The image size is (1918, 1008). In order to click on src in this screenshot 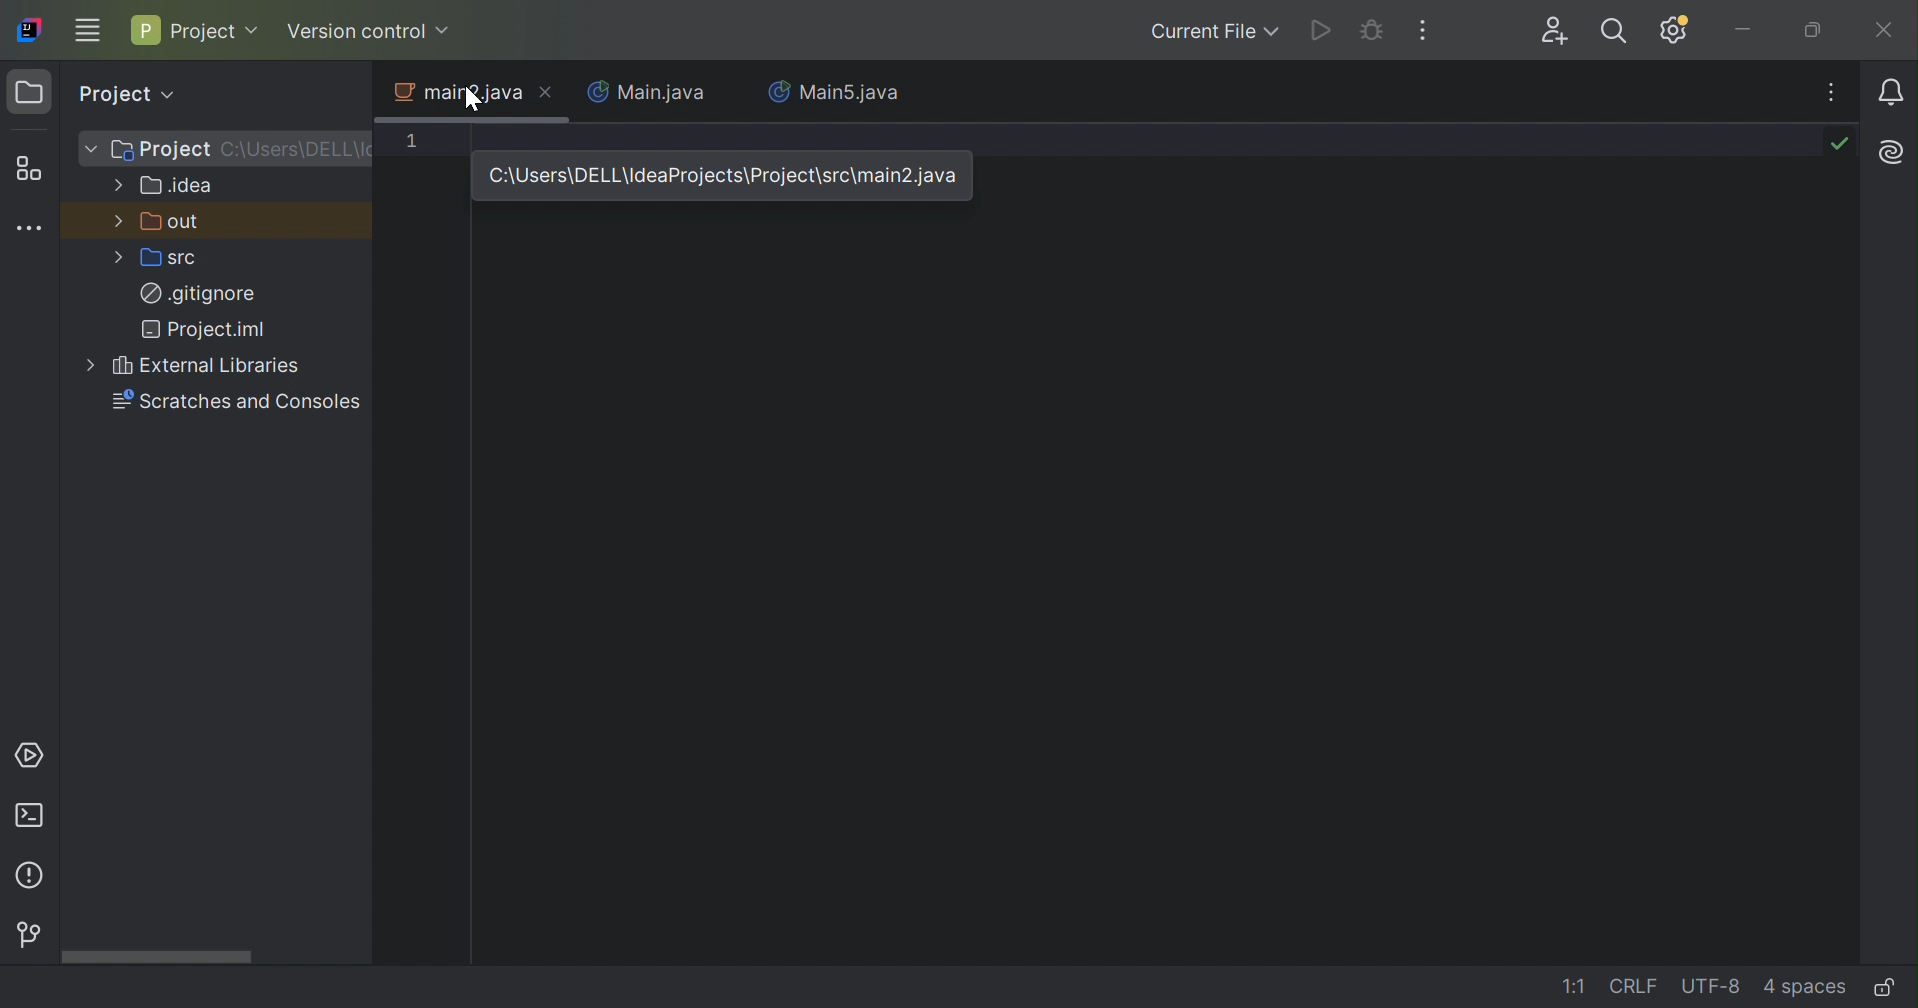, I will do `click(170, 256)`.